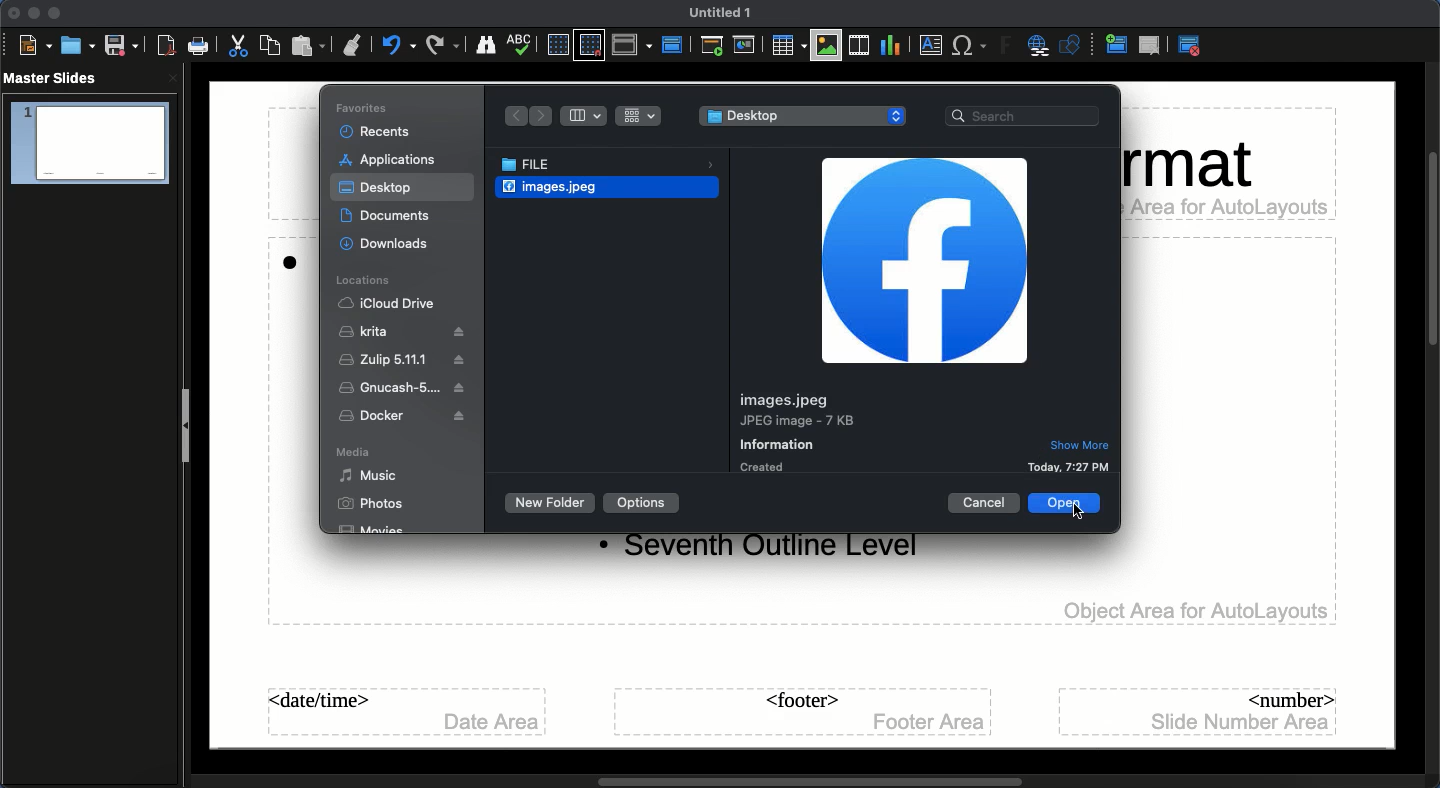 The width and height of the screenshot is (1440, 788). Describe the element at coordinates (403, 332) in the screenshot. I see `Krita` at that location.